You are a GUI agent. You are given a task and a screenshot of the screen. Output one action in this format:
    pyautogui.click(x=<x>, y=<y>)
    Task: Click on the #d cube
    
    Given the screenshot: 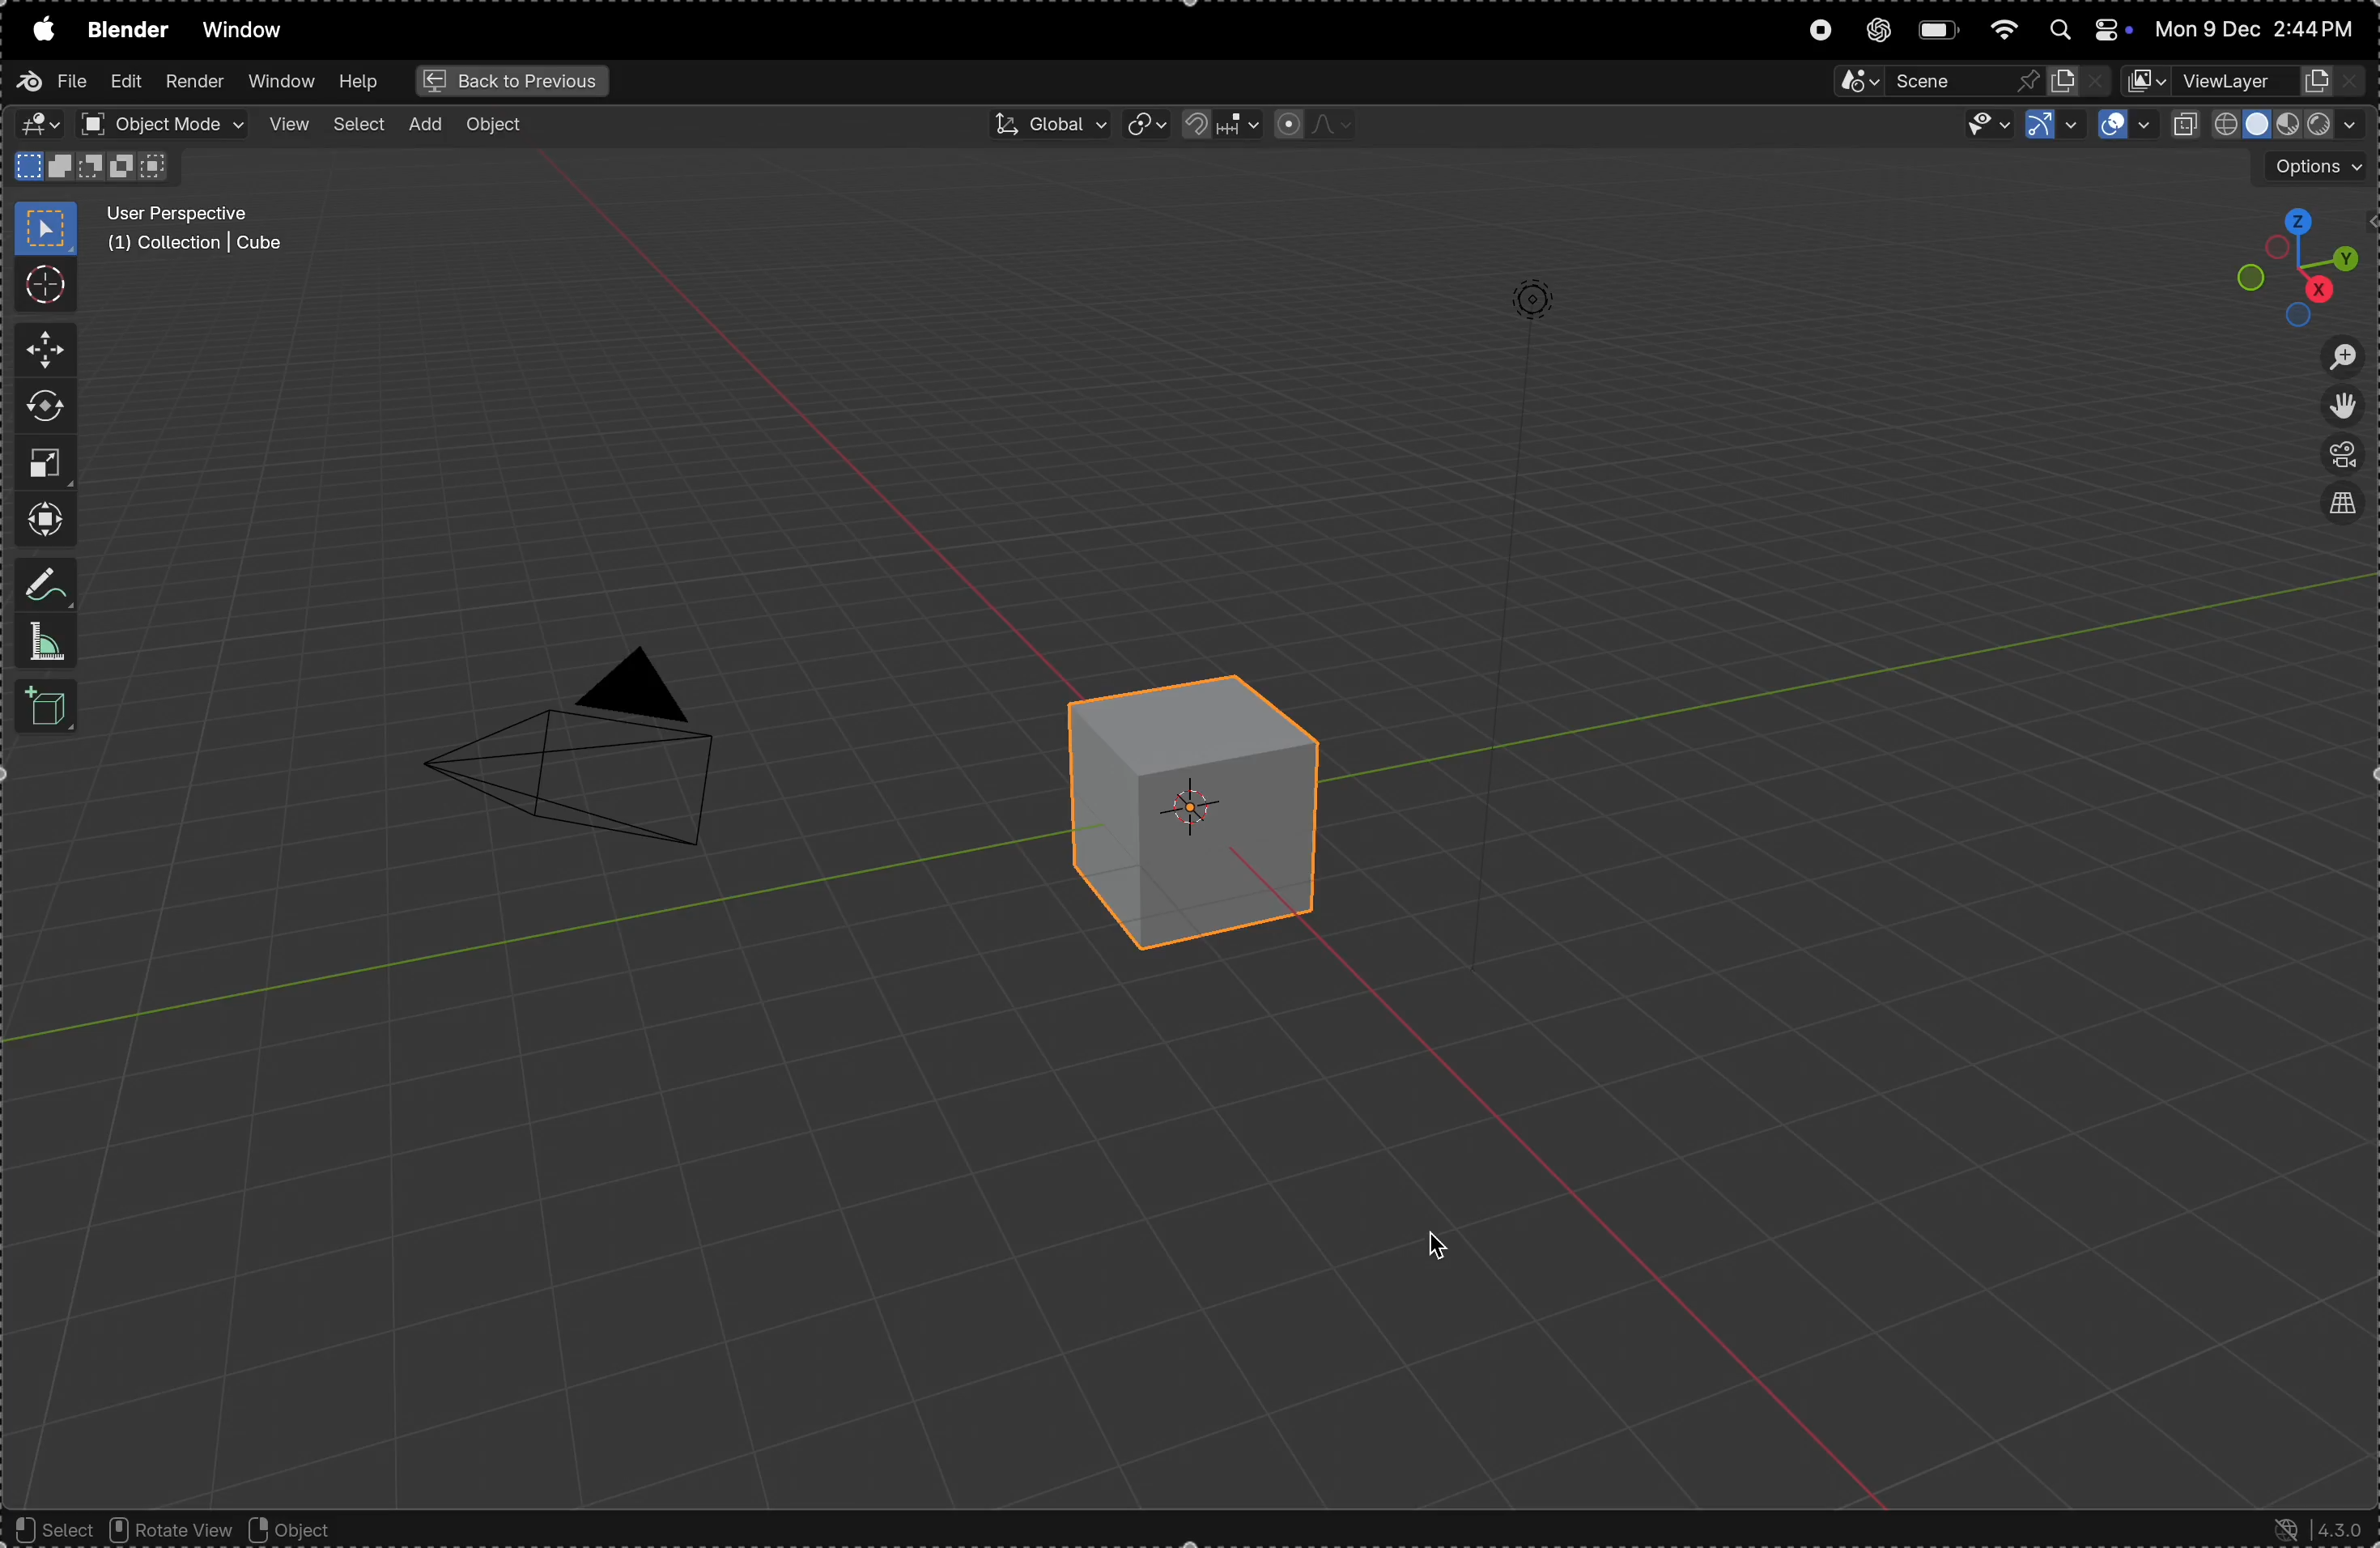 What is the action you would take?
    pyautogui.click(x=1188, y=805)
    